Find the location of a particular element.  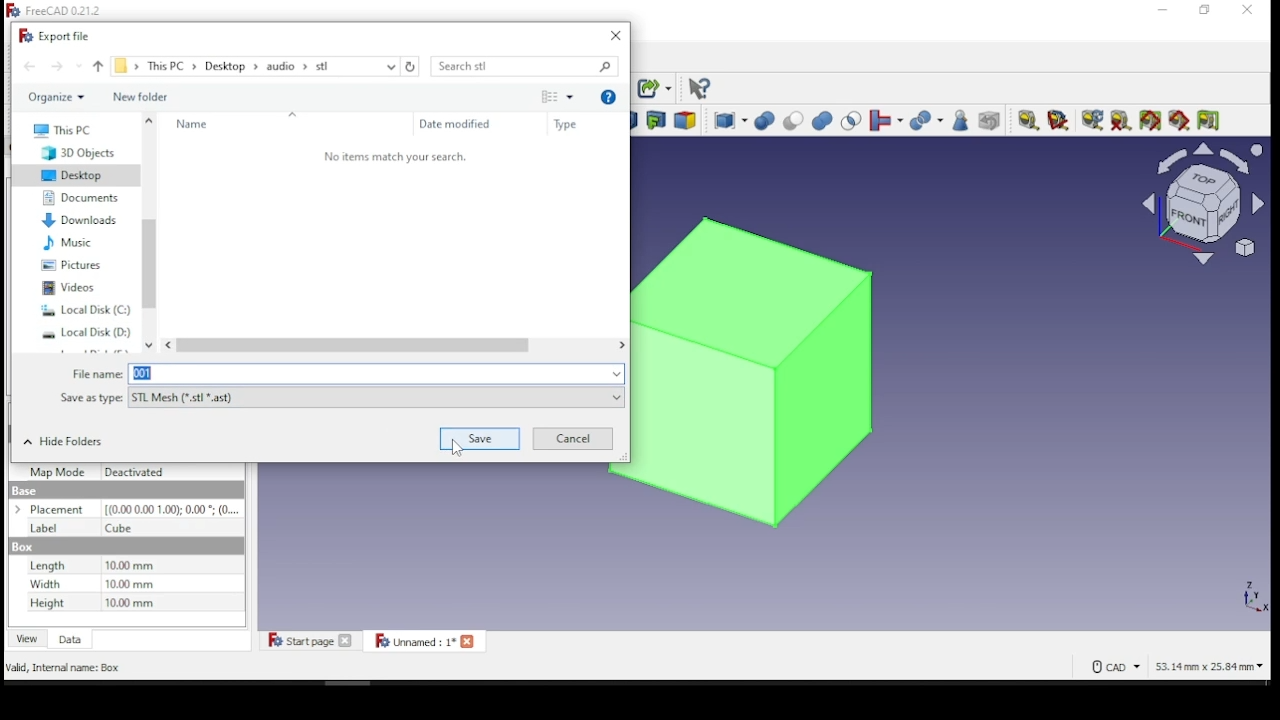

recent locations is located at coordinates (390, 66).